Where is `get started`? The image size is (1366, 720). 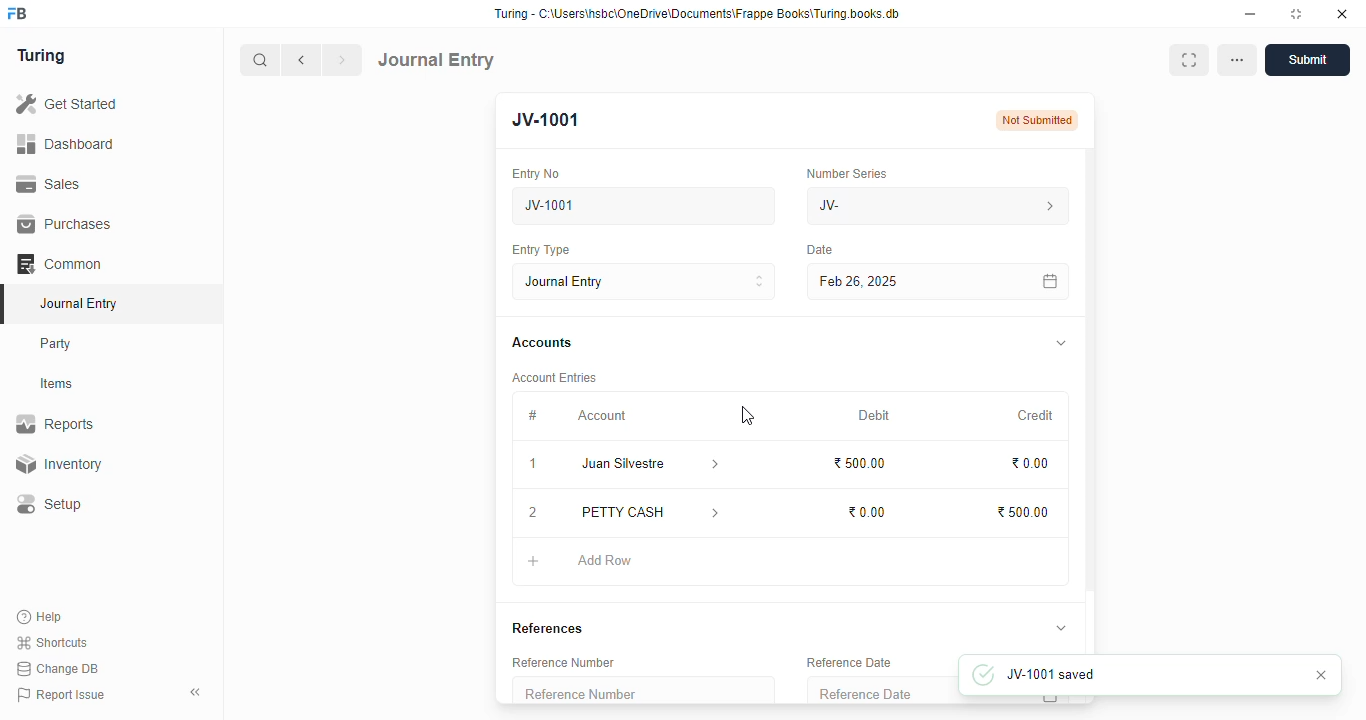 get started is located at coordinates (68, 104).